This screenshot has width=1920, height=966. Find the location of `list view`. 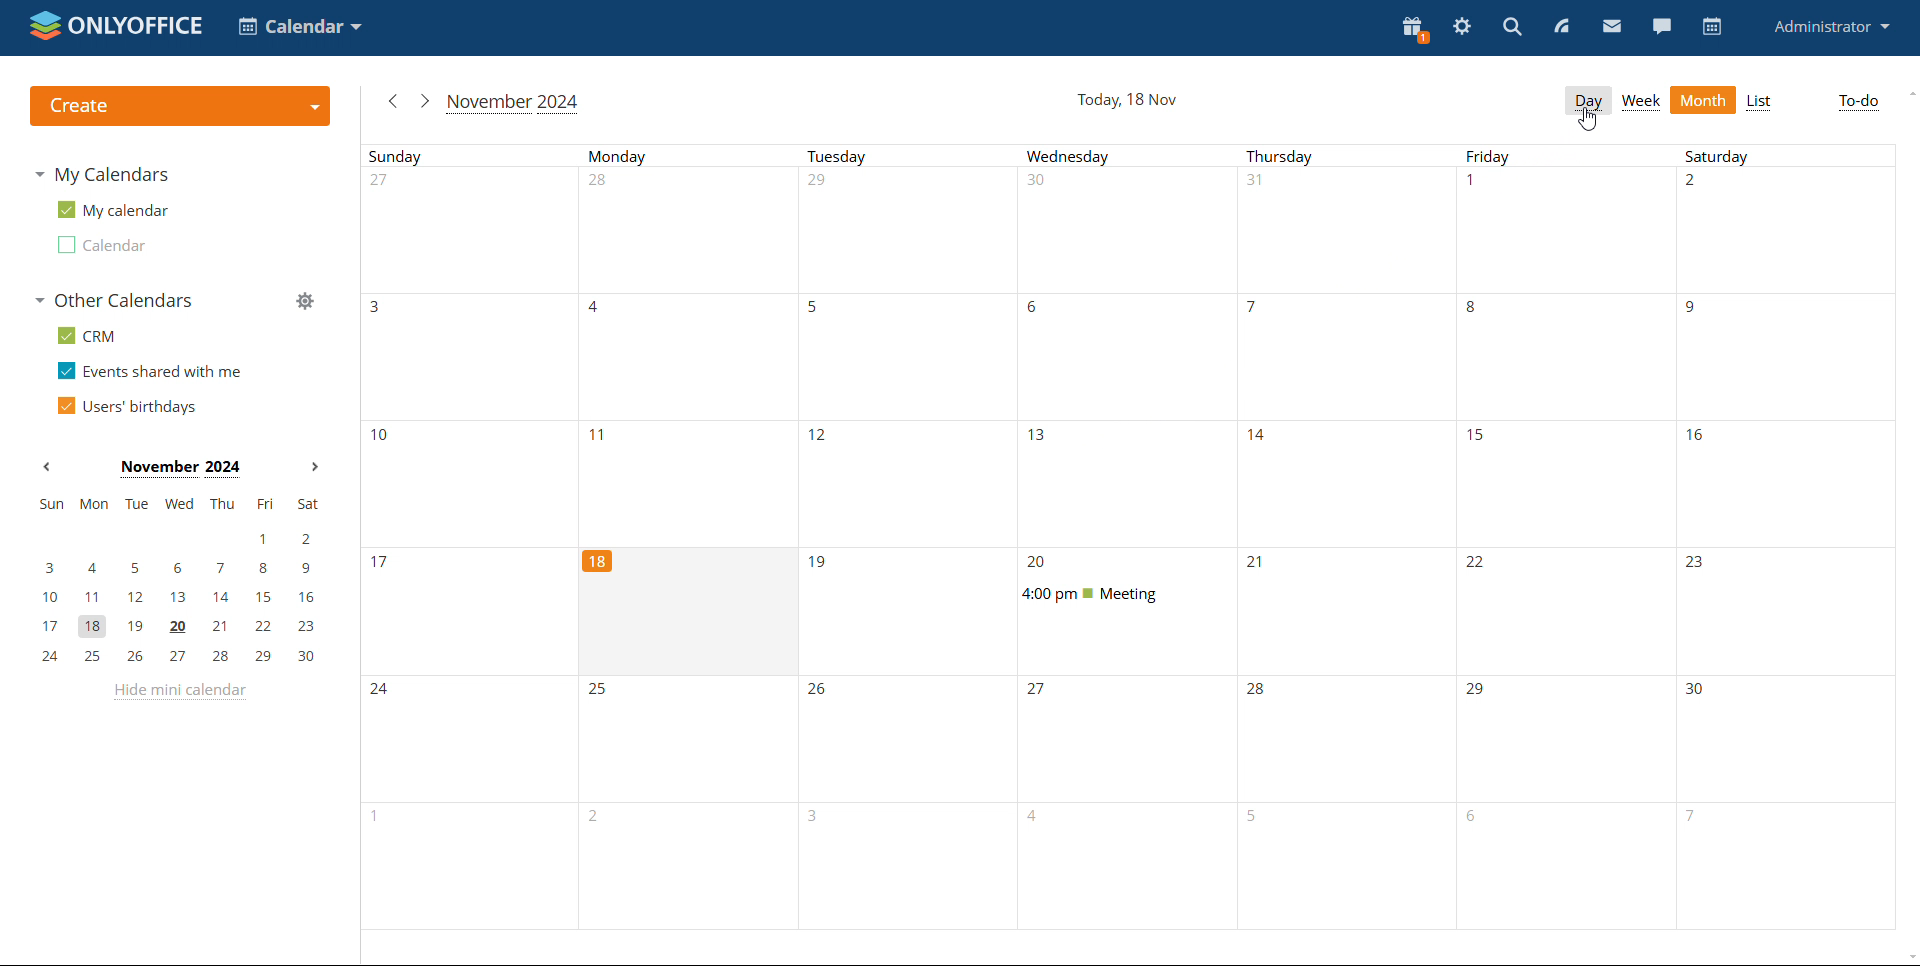

list view is located at coordinates (1760, 102).